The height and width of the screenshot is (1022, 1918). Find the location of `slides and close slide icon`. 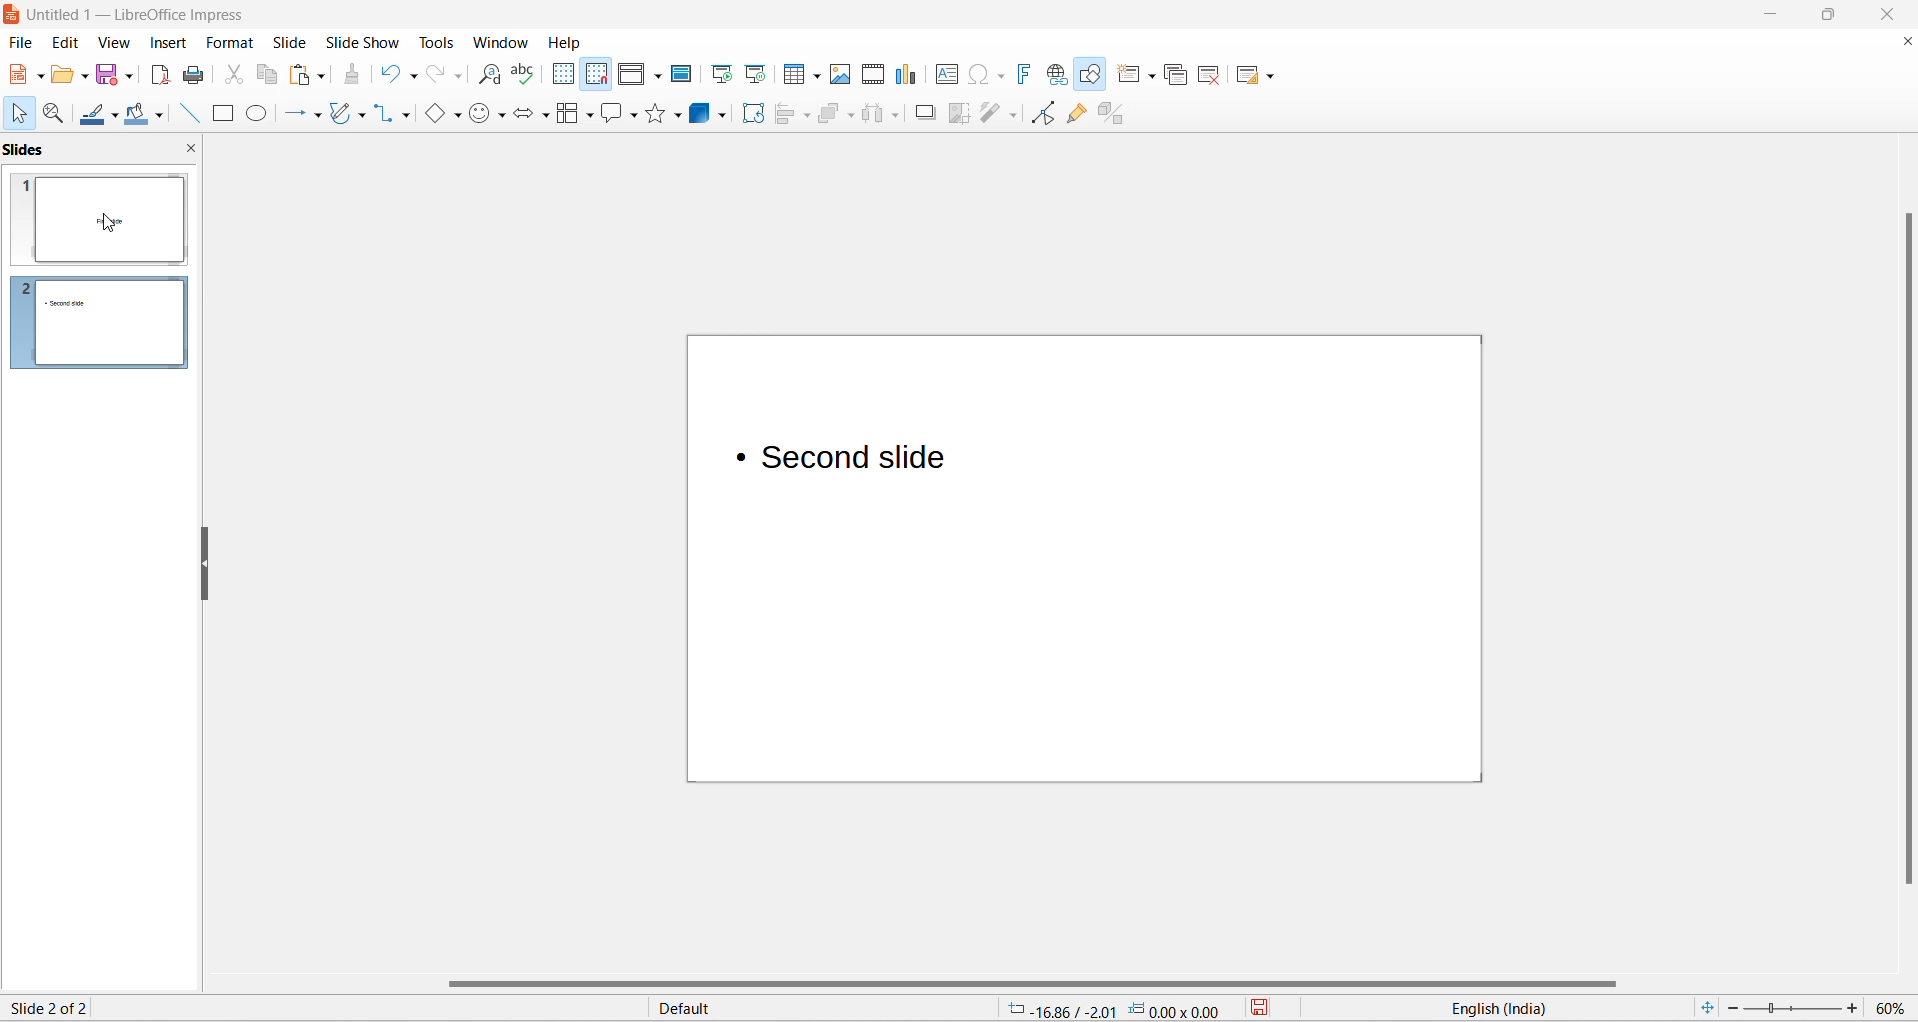

slides and close slide icon is located at coordinates (105, 151).